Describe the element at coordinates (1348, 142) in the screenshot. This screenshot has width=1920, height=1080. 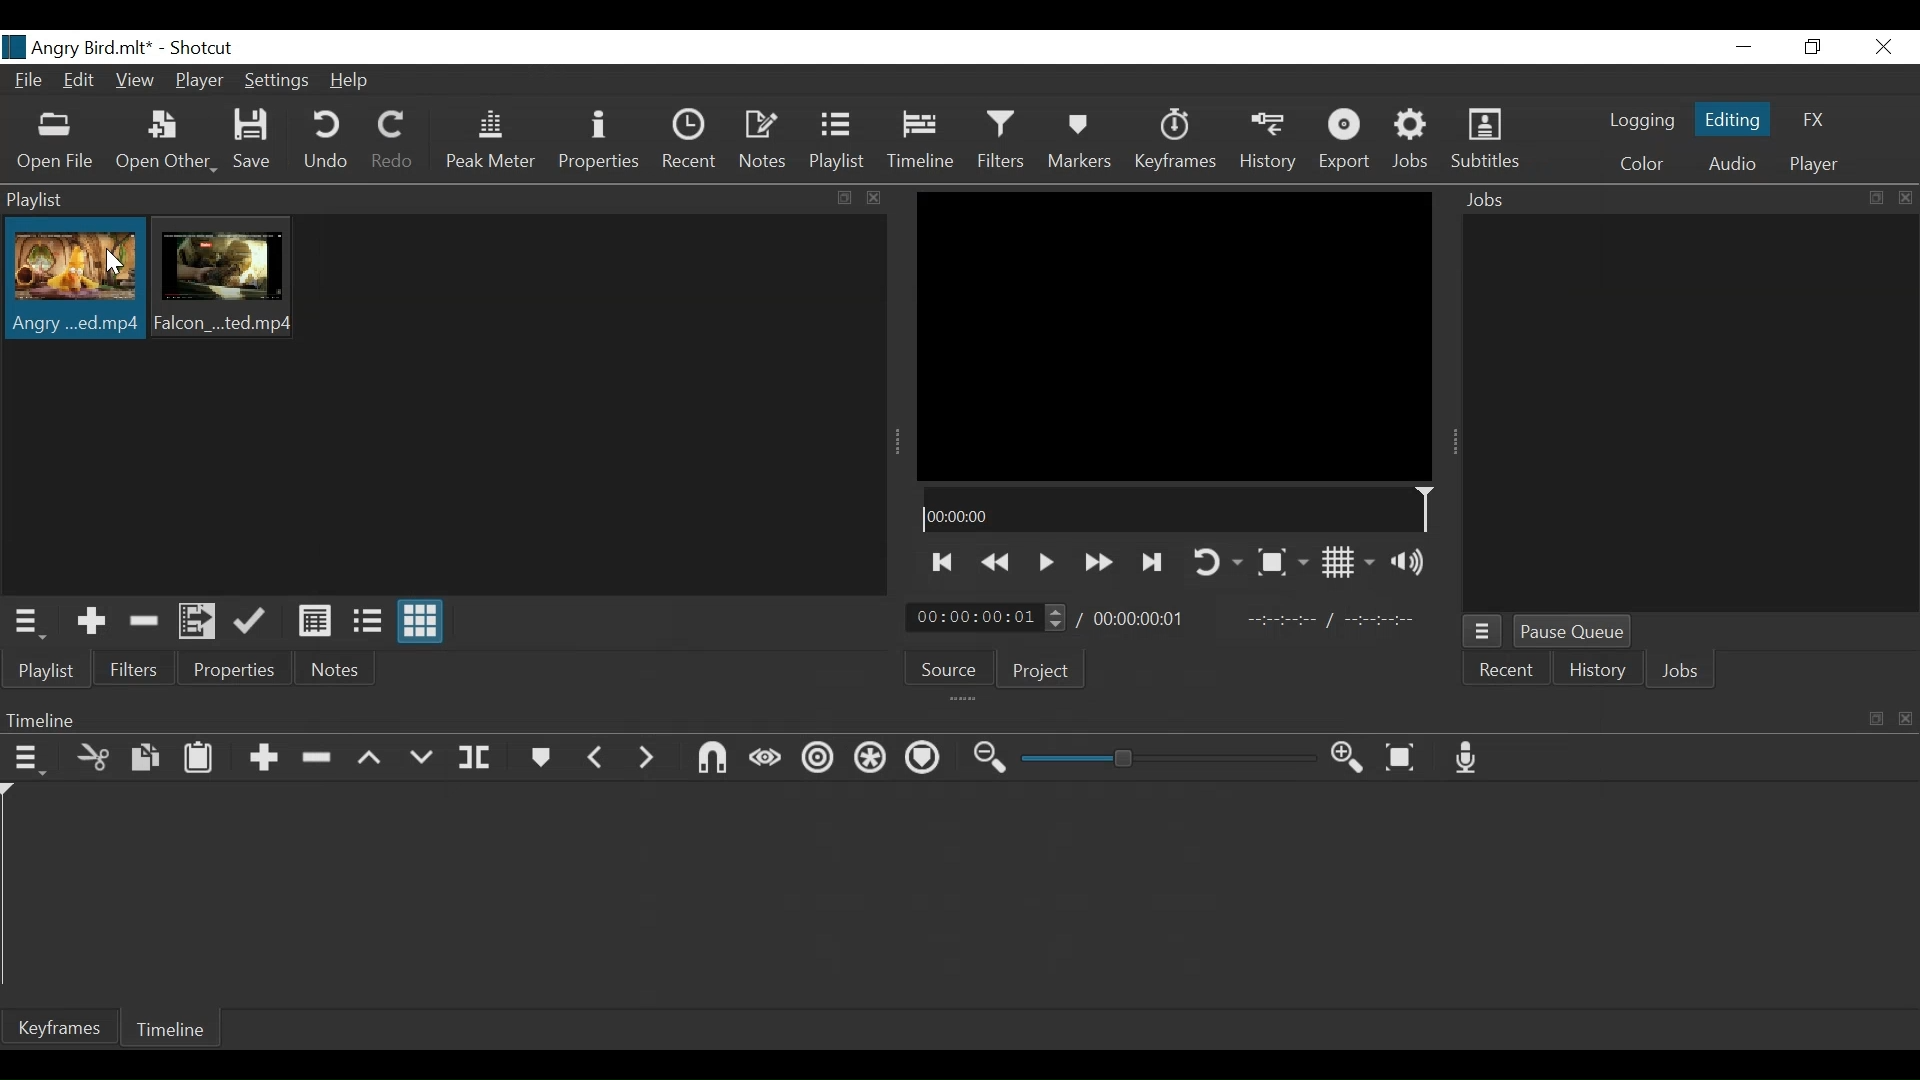
I see `Export` at that location.